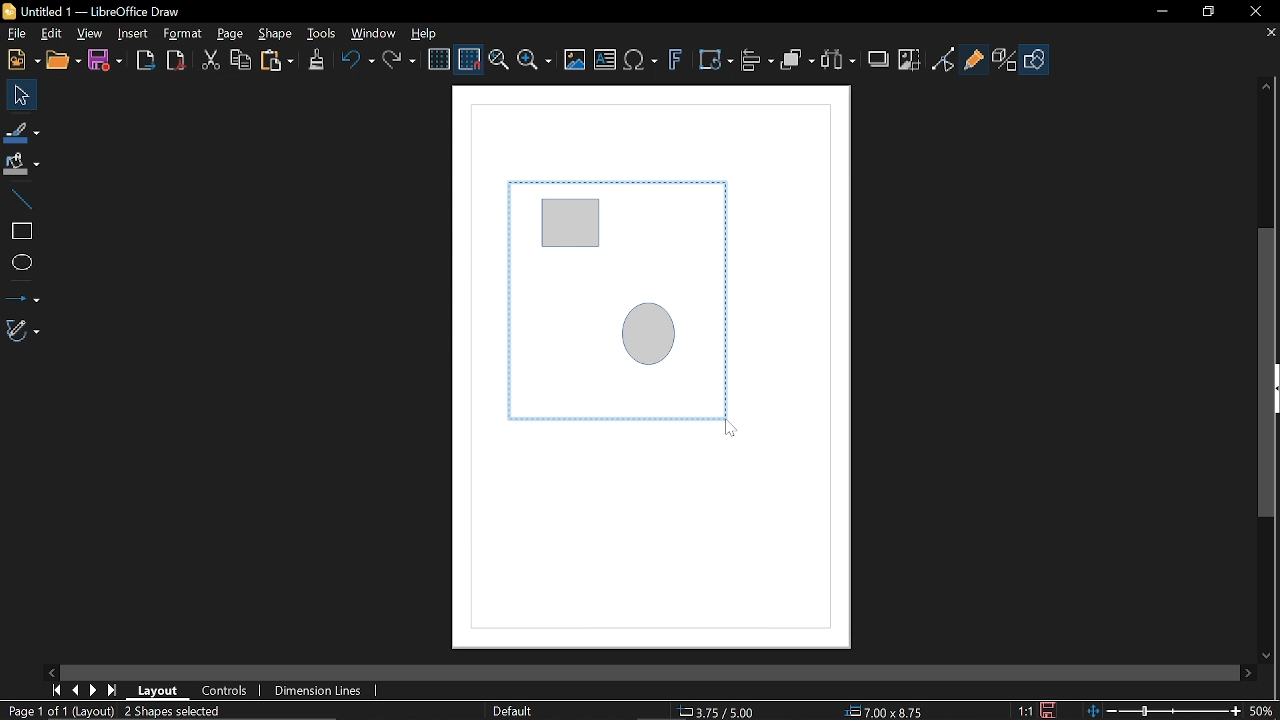 Image resolution: width=1280 pixels, height=720 pixels. Describe the element at coordinates (157, 690) in the screenshot. I see `Layout` at that location.